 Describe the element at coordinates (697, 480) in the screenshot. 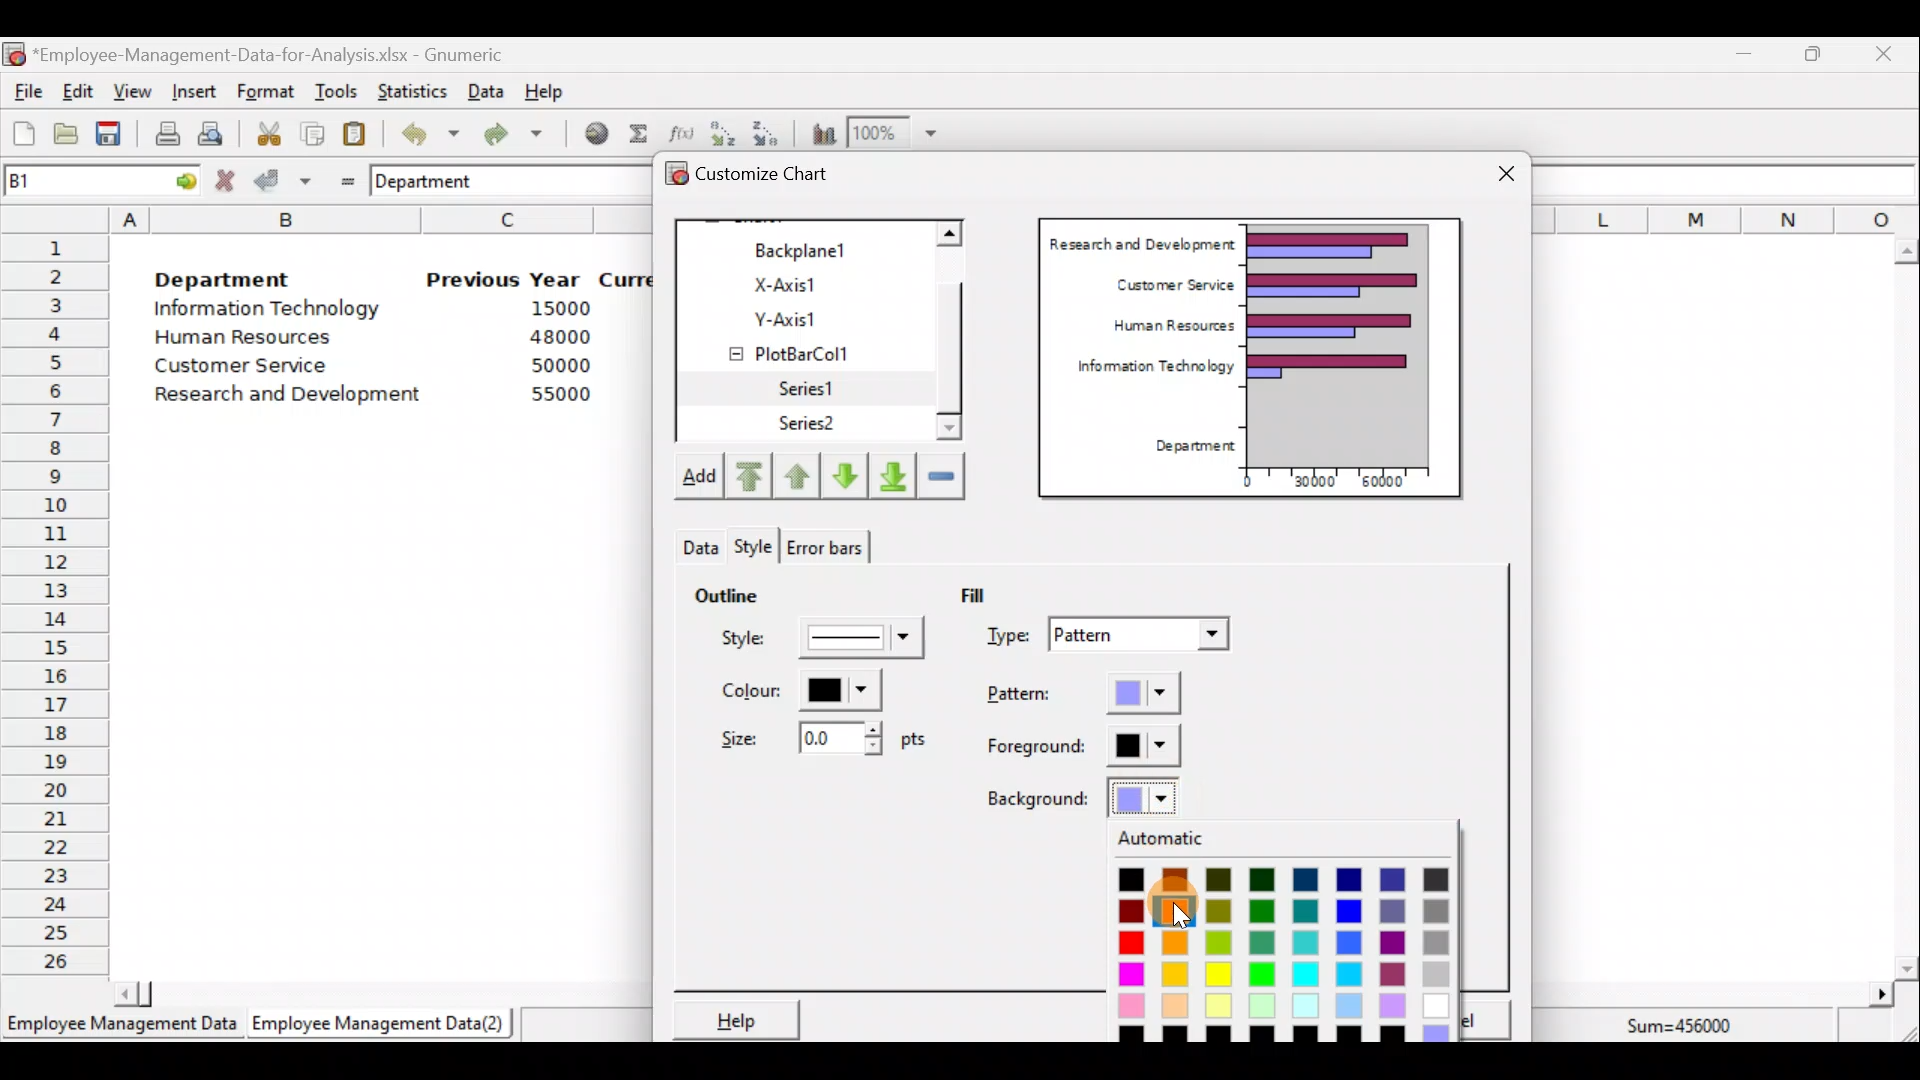

I see `Add` at that location.